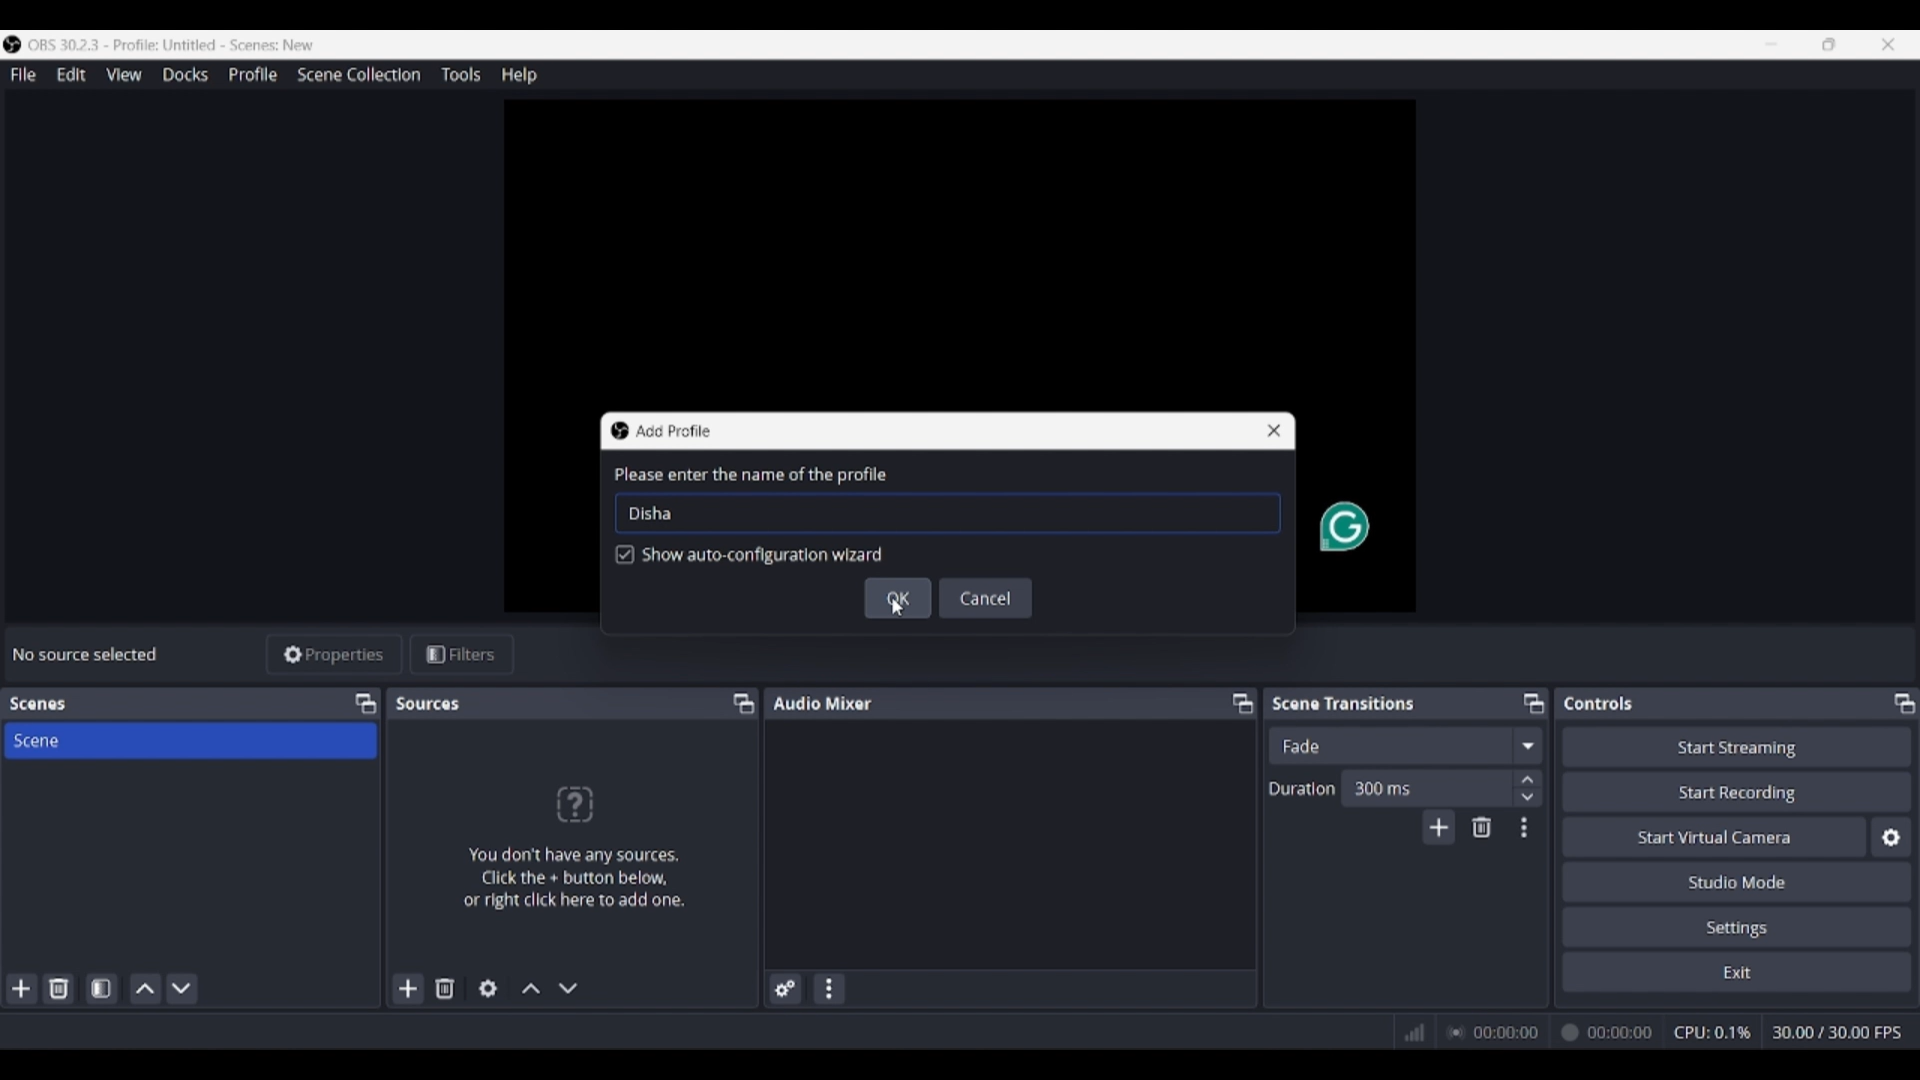 Image resolution: width=1920 pixels, height=1080 pixels. Describe the element at coordinates (101, 988) in the screenshot. I see `Open scene filters` at that location.